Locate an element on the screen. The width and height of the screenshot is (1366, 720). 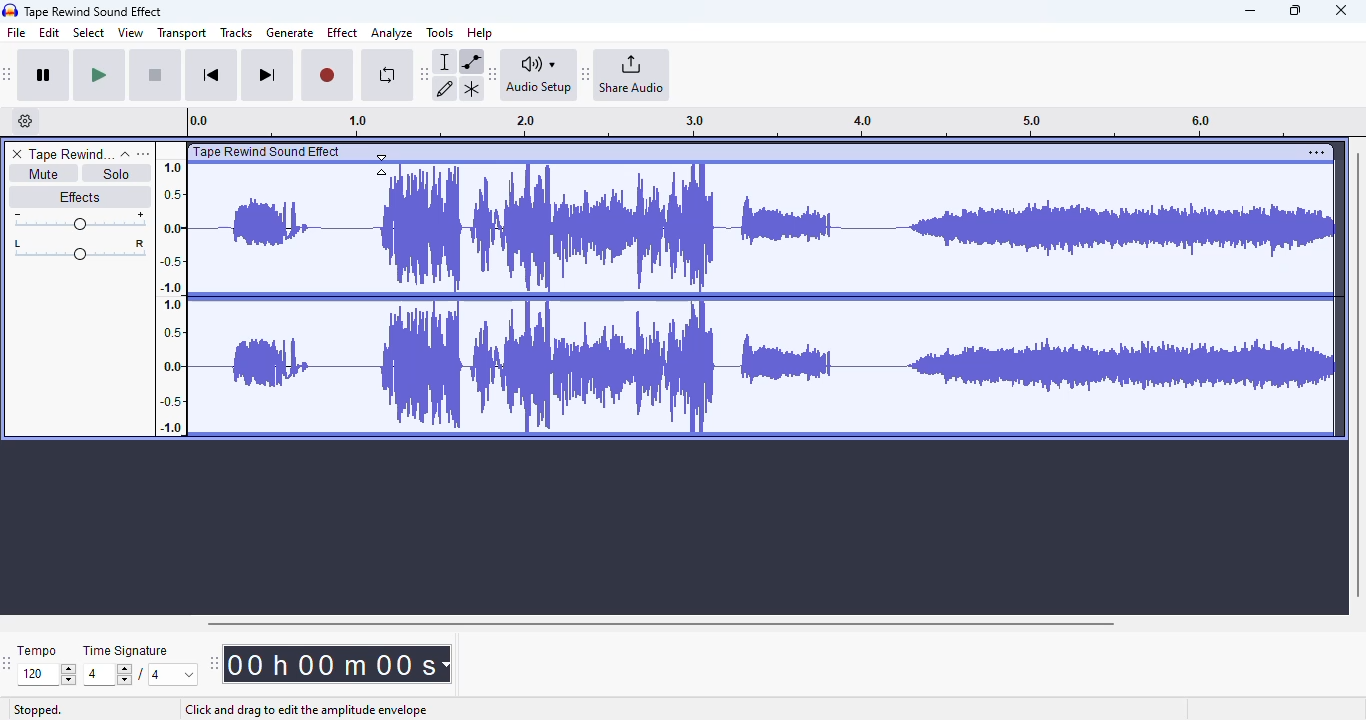
transport is located at coordinates (183, 33).